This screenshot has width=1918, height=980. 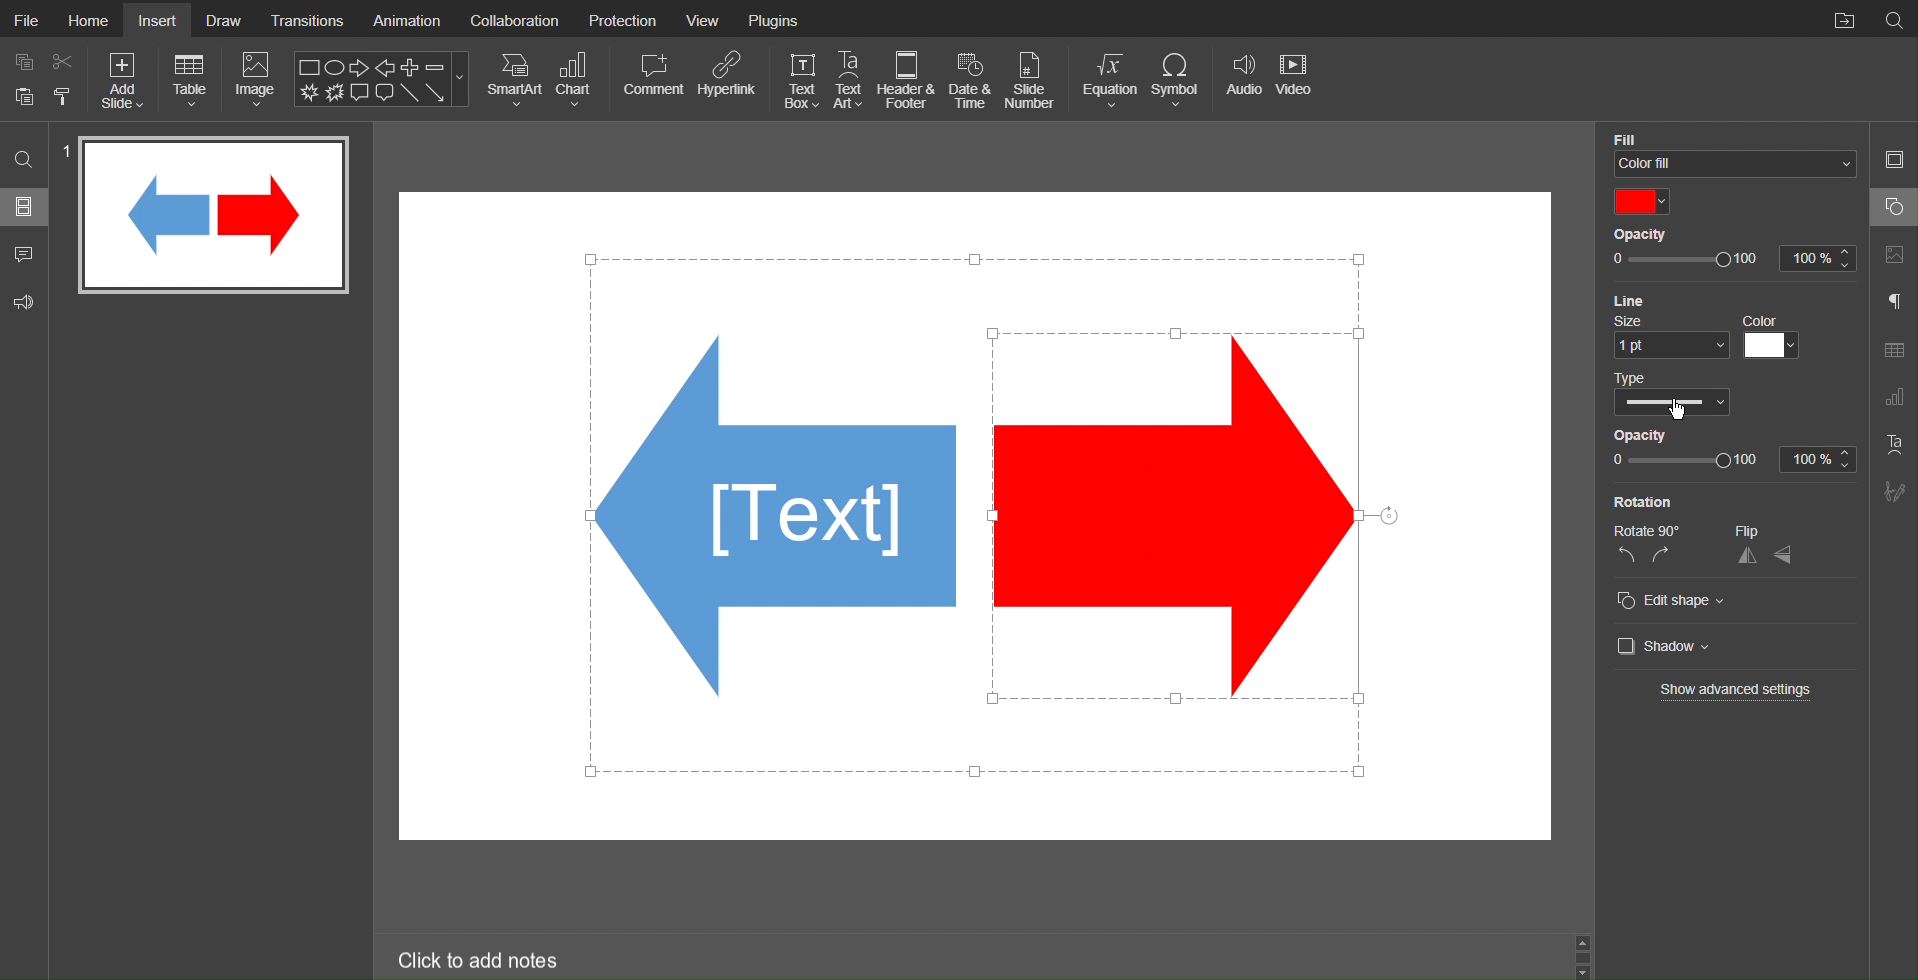 What do you see at coordinates (256, 79) in the screenshot?
I see `Image` at bounding box center [256, 79].